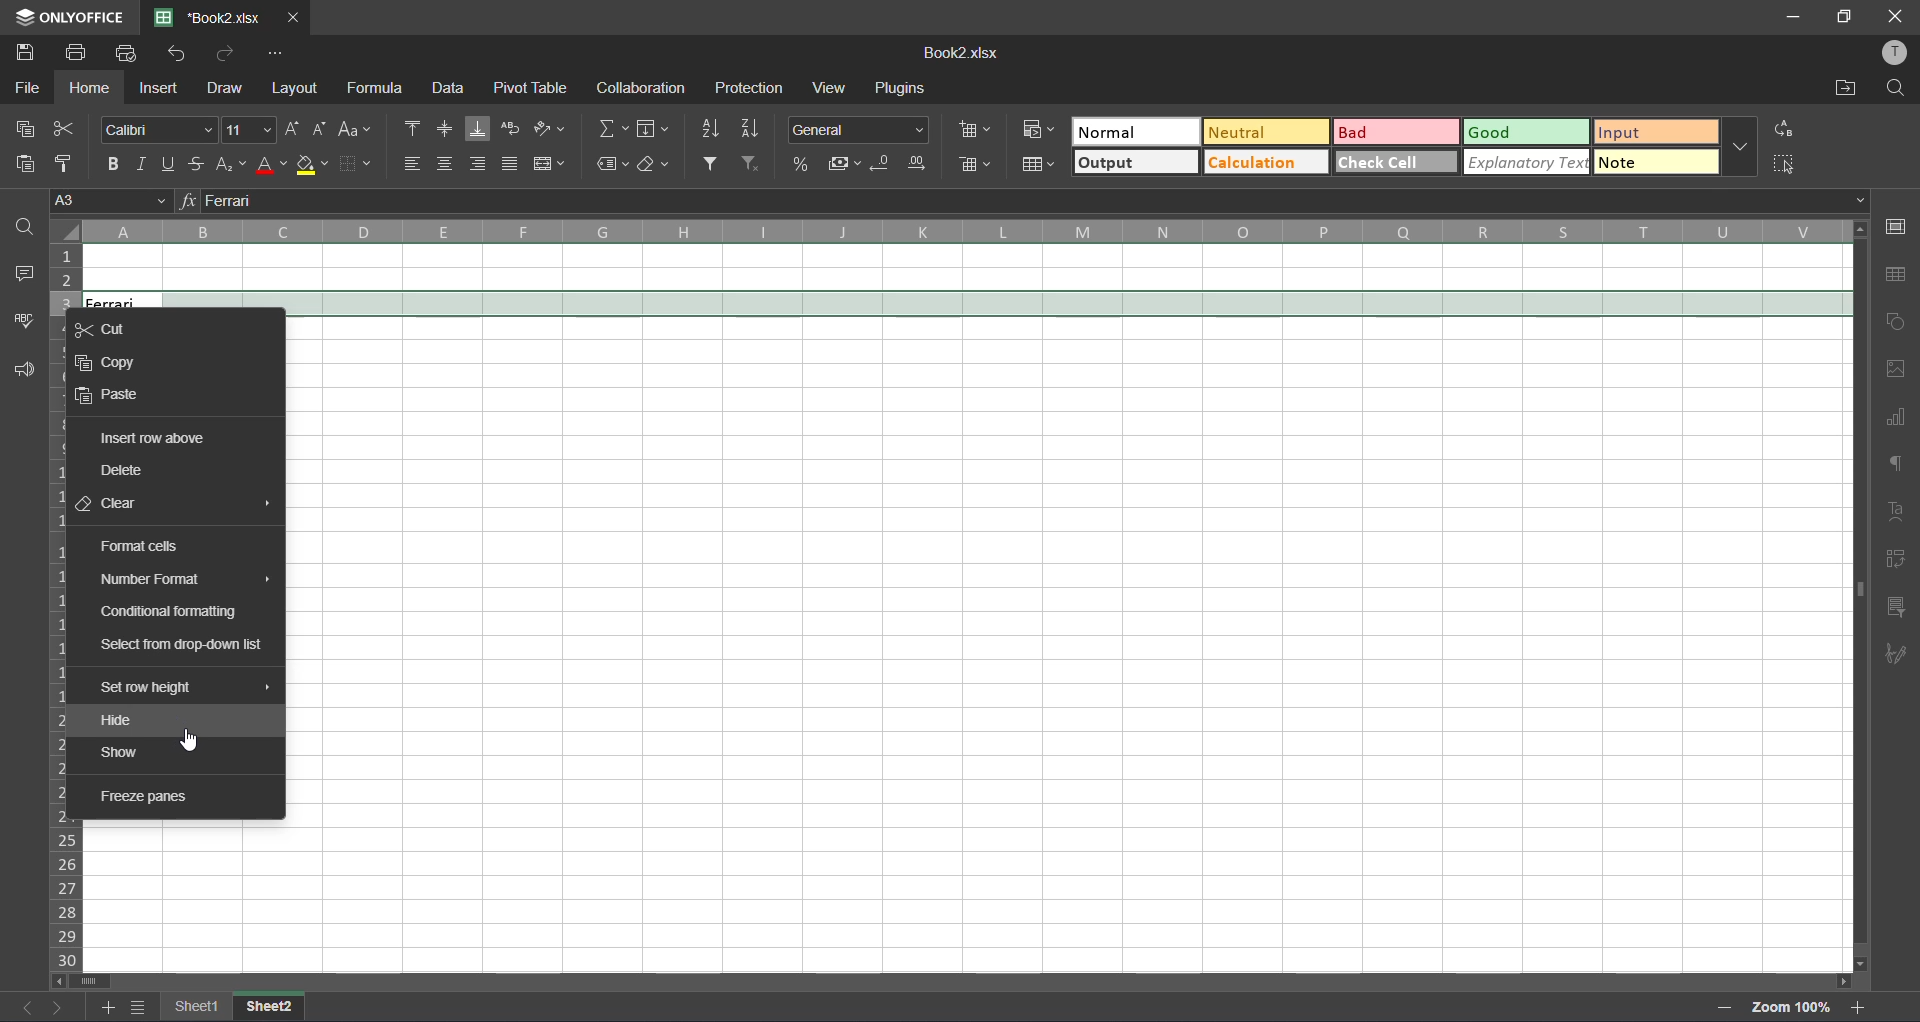 The image size is (1920, 1022). I want to click on orientation, so click(548, 128).